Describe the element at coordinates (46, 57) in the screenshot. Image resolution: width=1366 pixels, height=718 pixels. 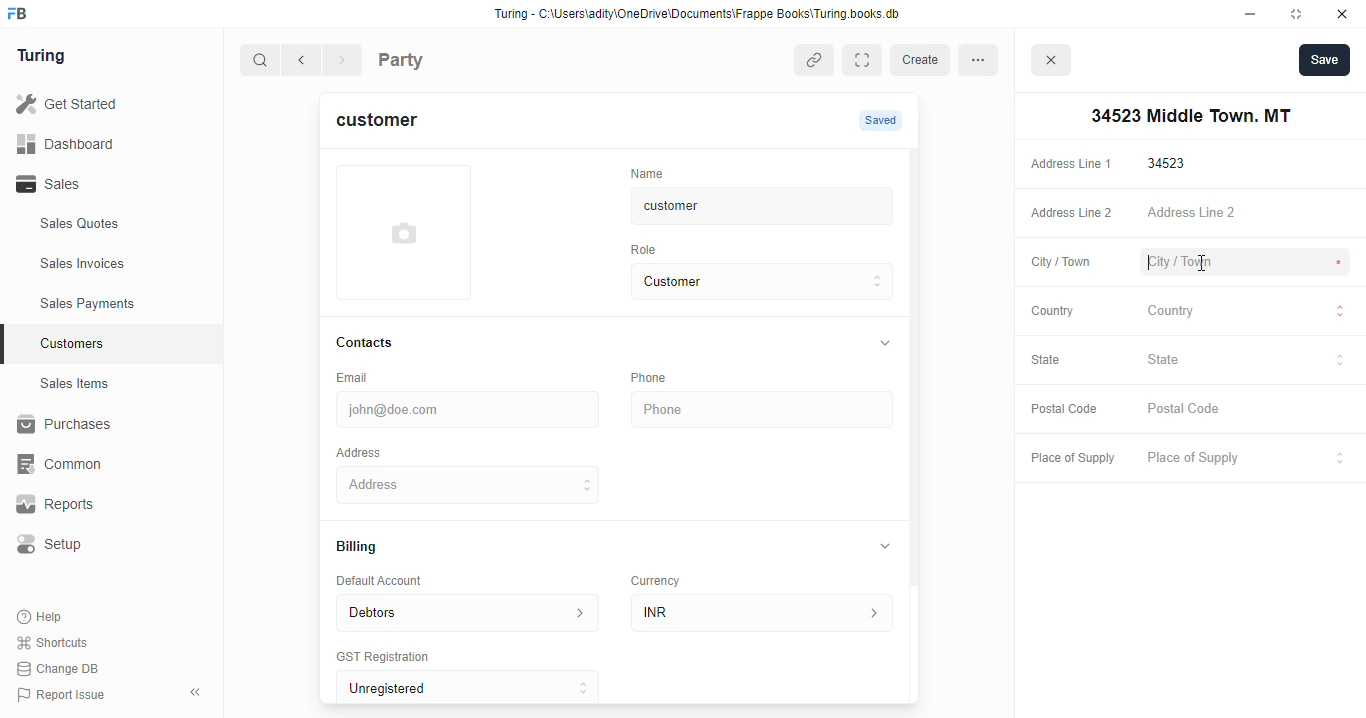
I see `Turing` at that location.